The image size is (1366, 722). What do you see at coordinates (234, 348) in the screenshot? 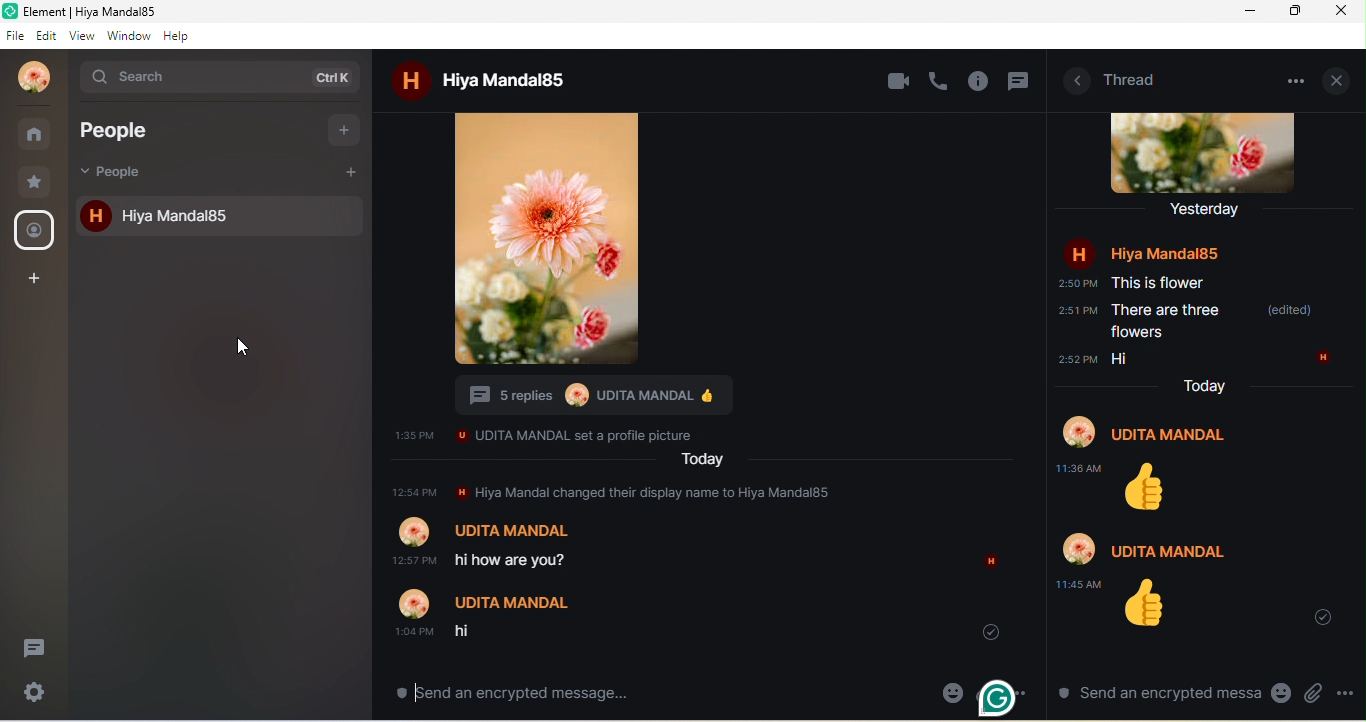
I see `cursor` at bounding box center [234, 348].